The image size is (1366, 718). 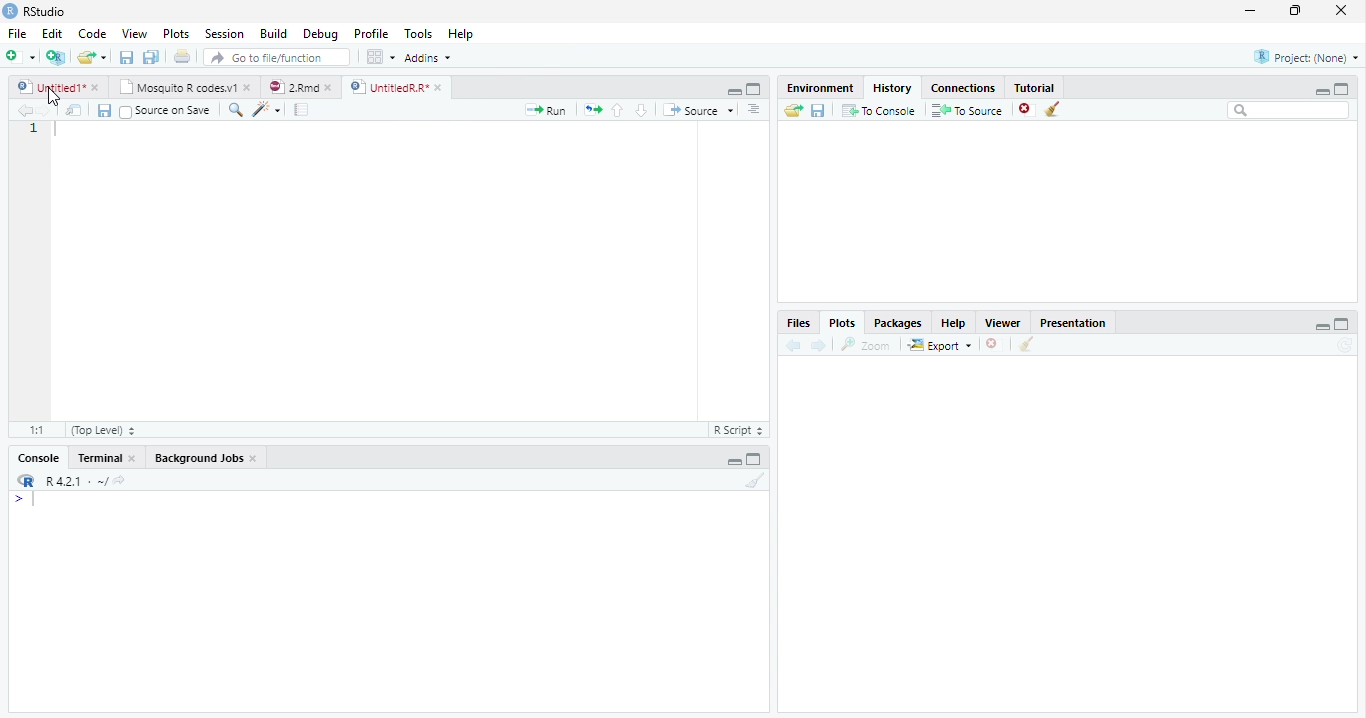 I want to click on Plots, so click(x=175, y=32).